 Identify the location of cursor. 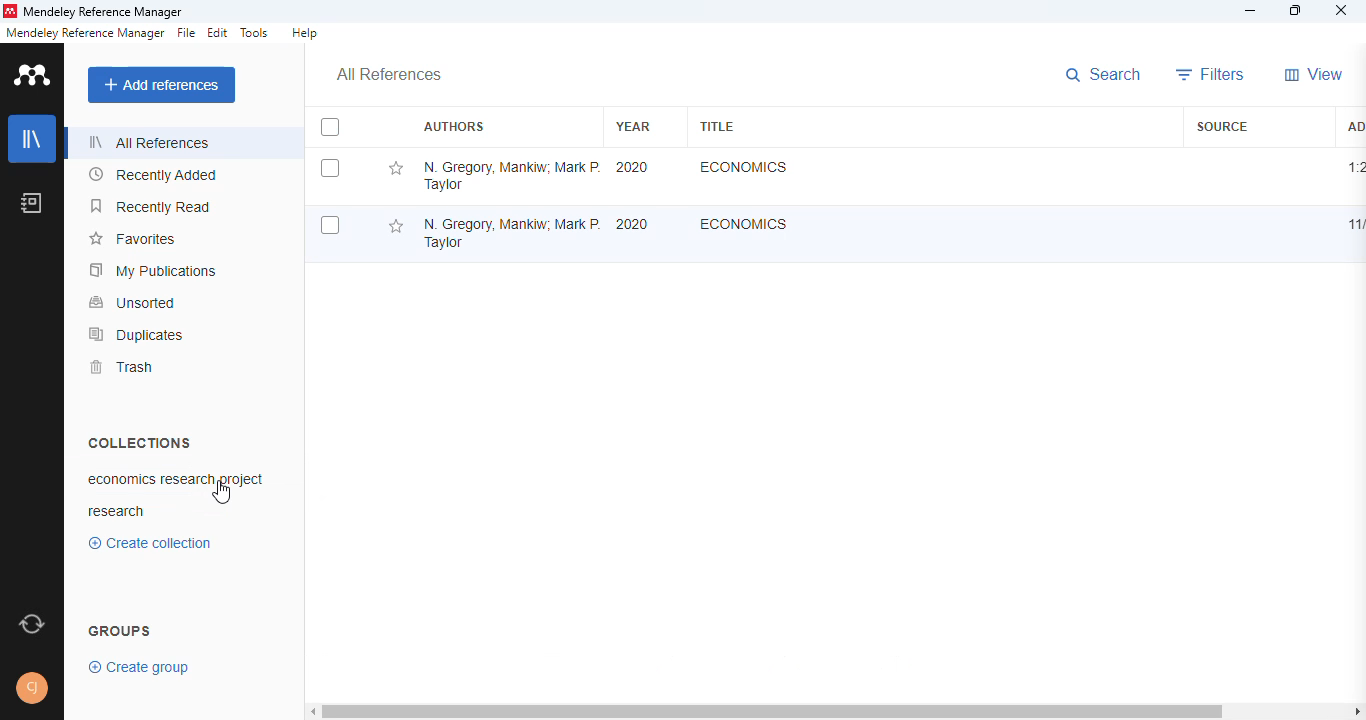
(222, 493).